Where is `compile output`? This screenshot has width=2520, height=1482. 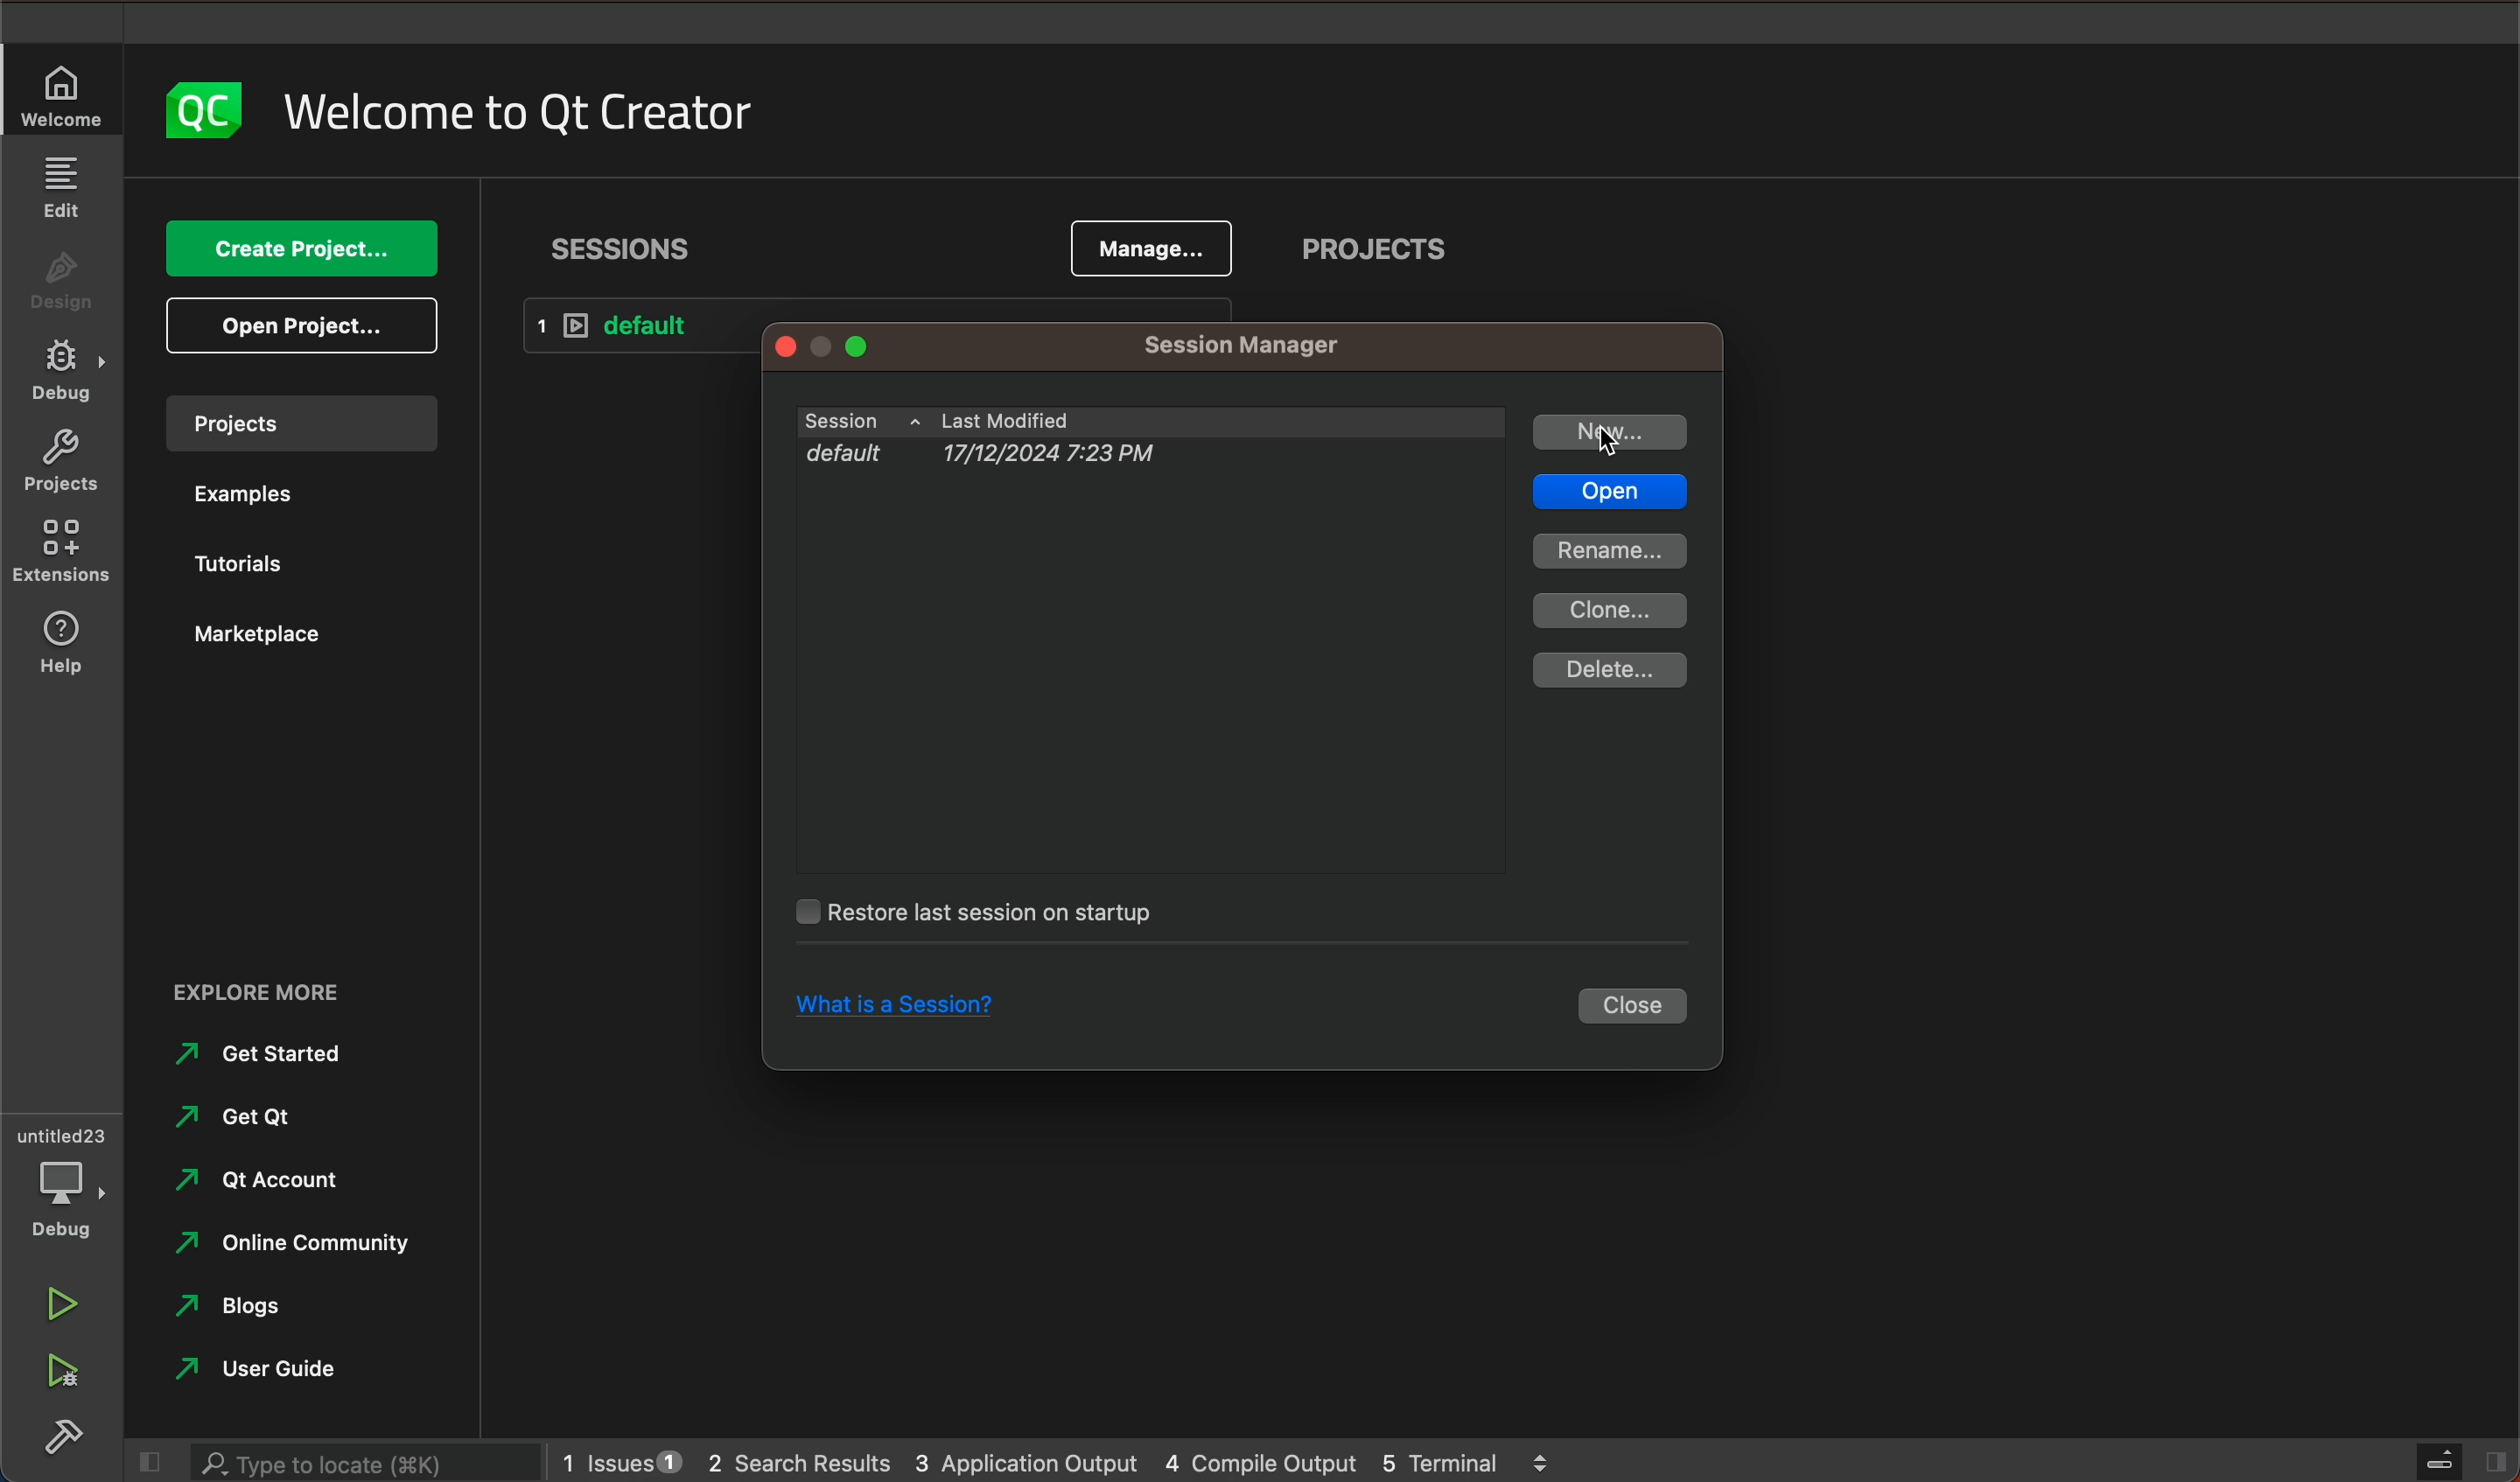
compile output is located at coordinates (1261, 1459).